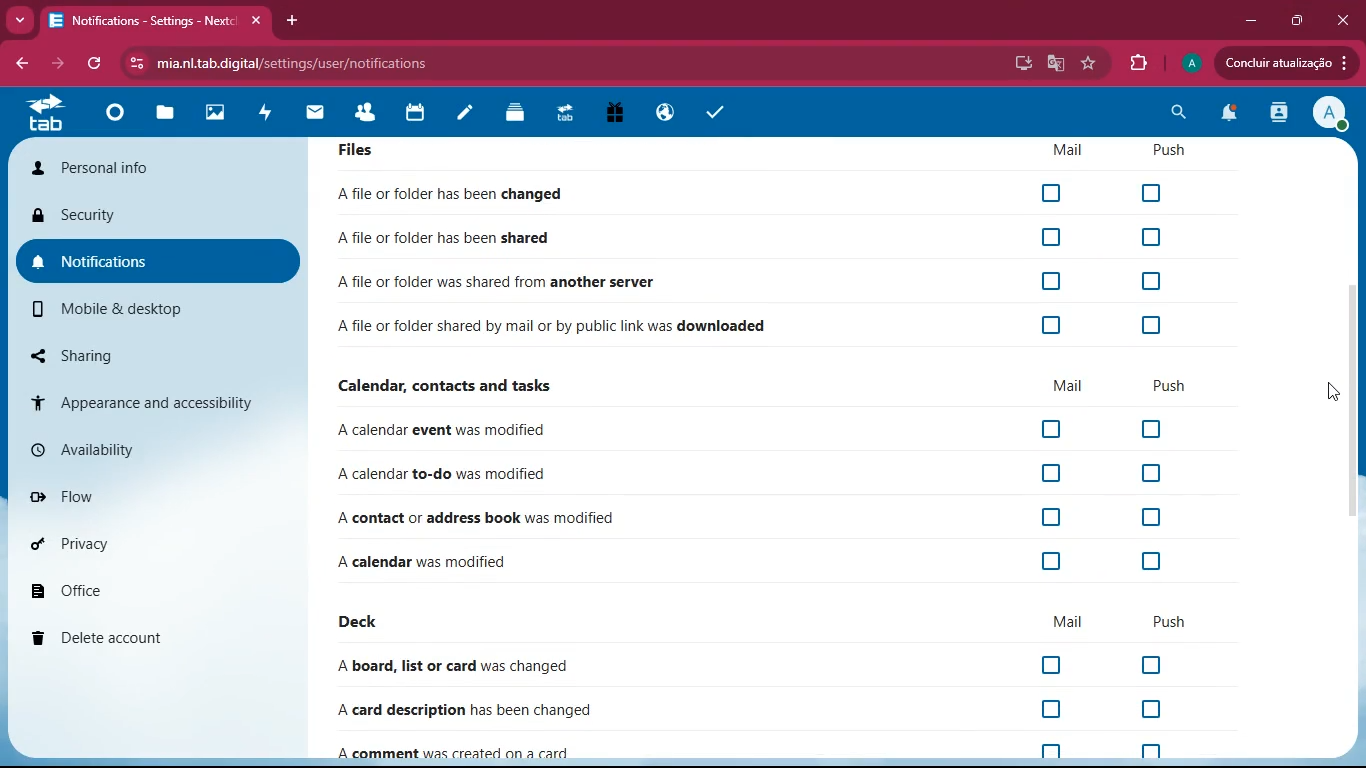 The height and width of the screenshot is (768, 1366). Describe the element at coordinates (1166, 622) in the screenshot. I see `push` at that location.